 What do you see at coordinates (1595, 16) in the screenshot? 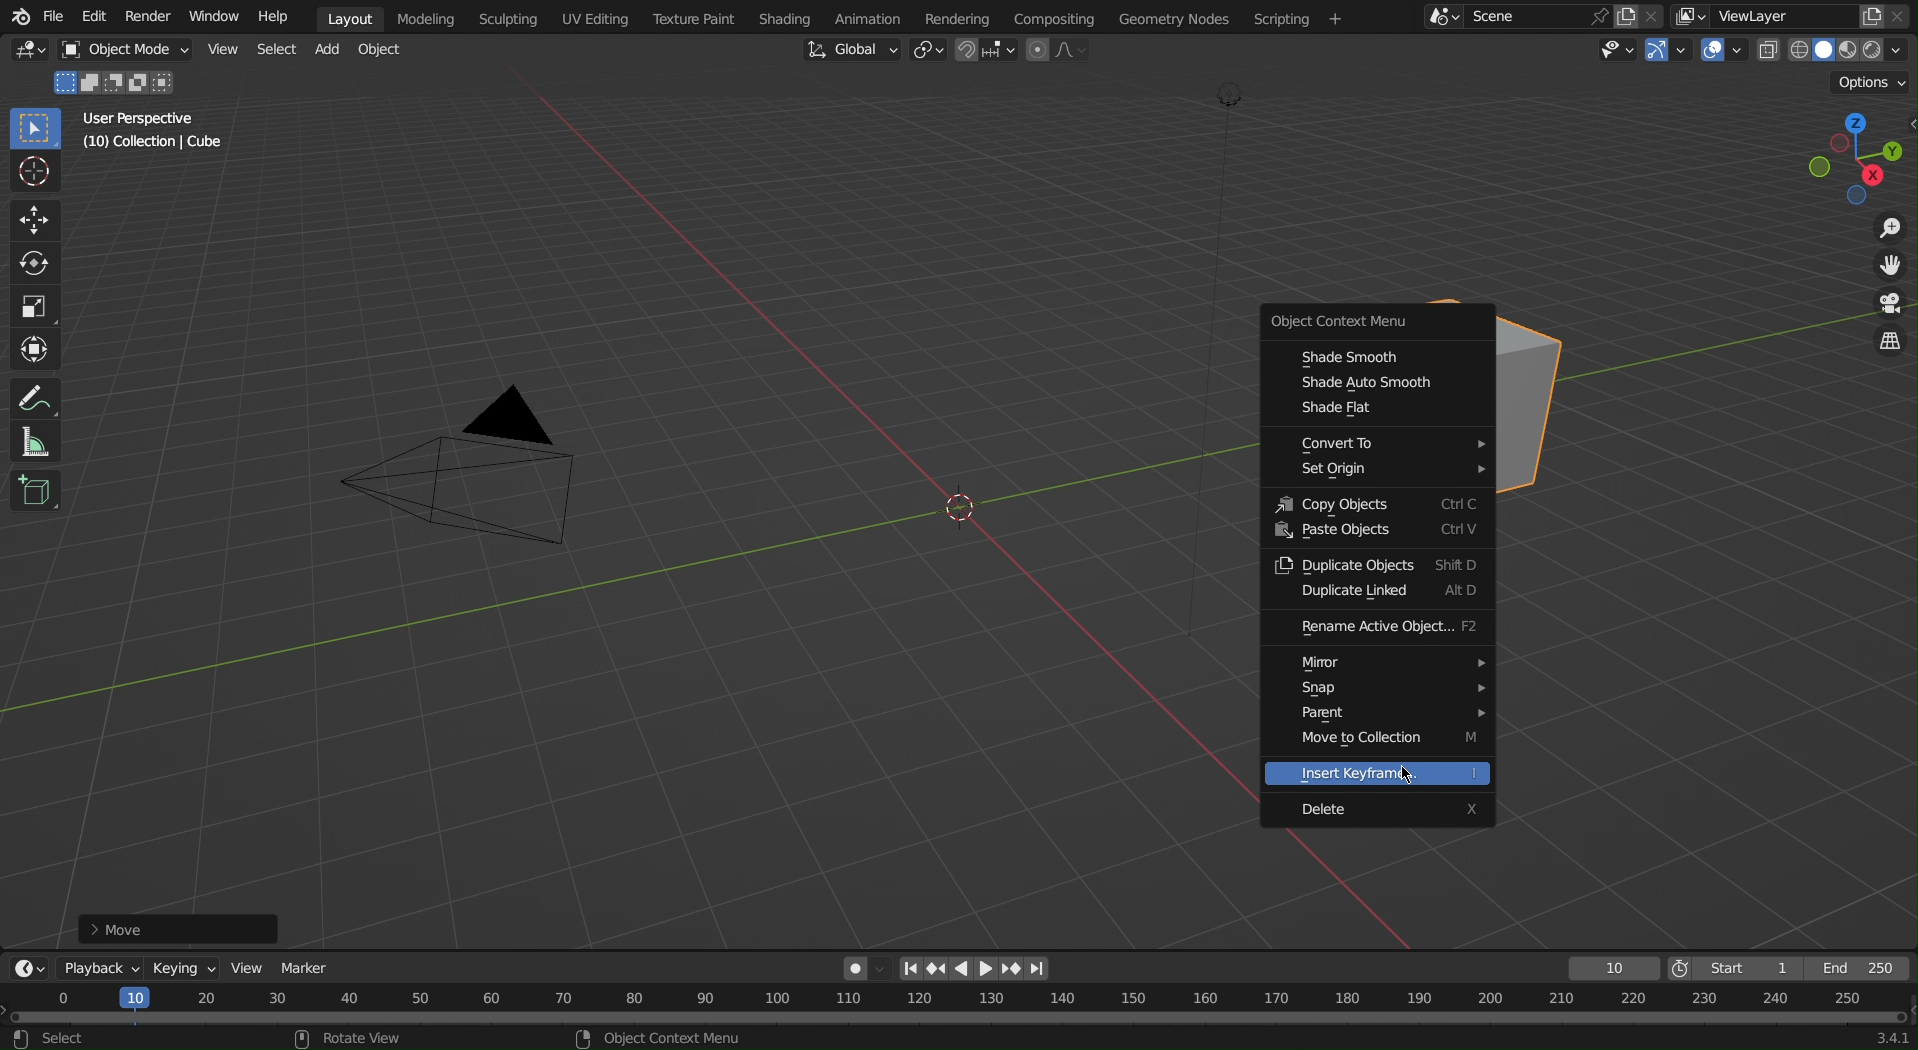
I see `pin` at bounding box center [1595, 16].